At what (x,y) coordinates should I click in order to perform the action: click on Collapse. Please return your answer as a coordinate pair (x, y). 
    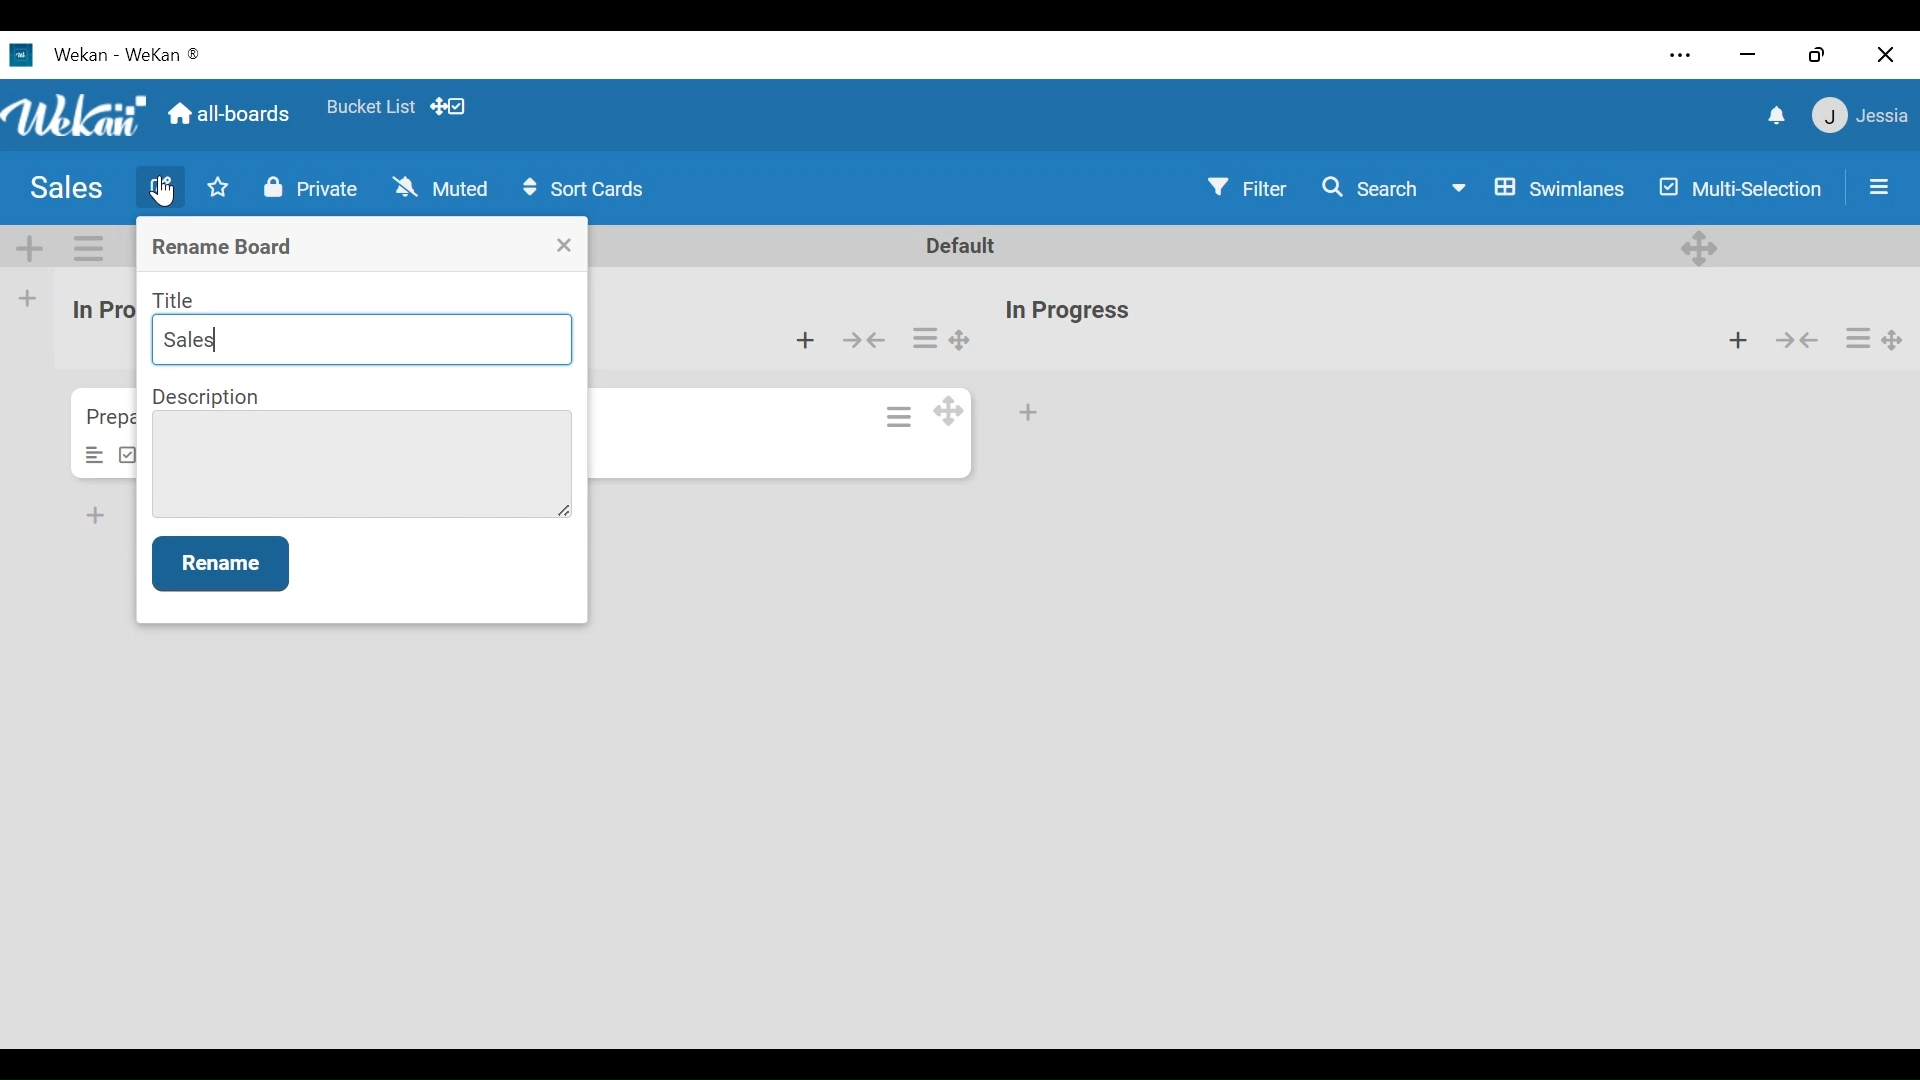
    Looking at the image, I should click on (1795, 338).